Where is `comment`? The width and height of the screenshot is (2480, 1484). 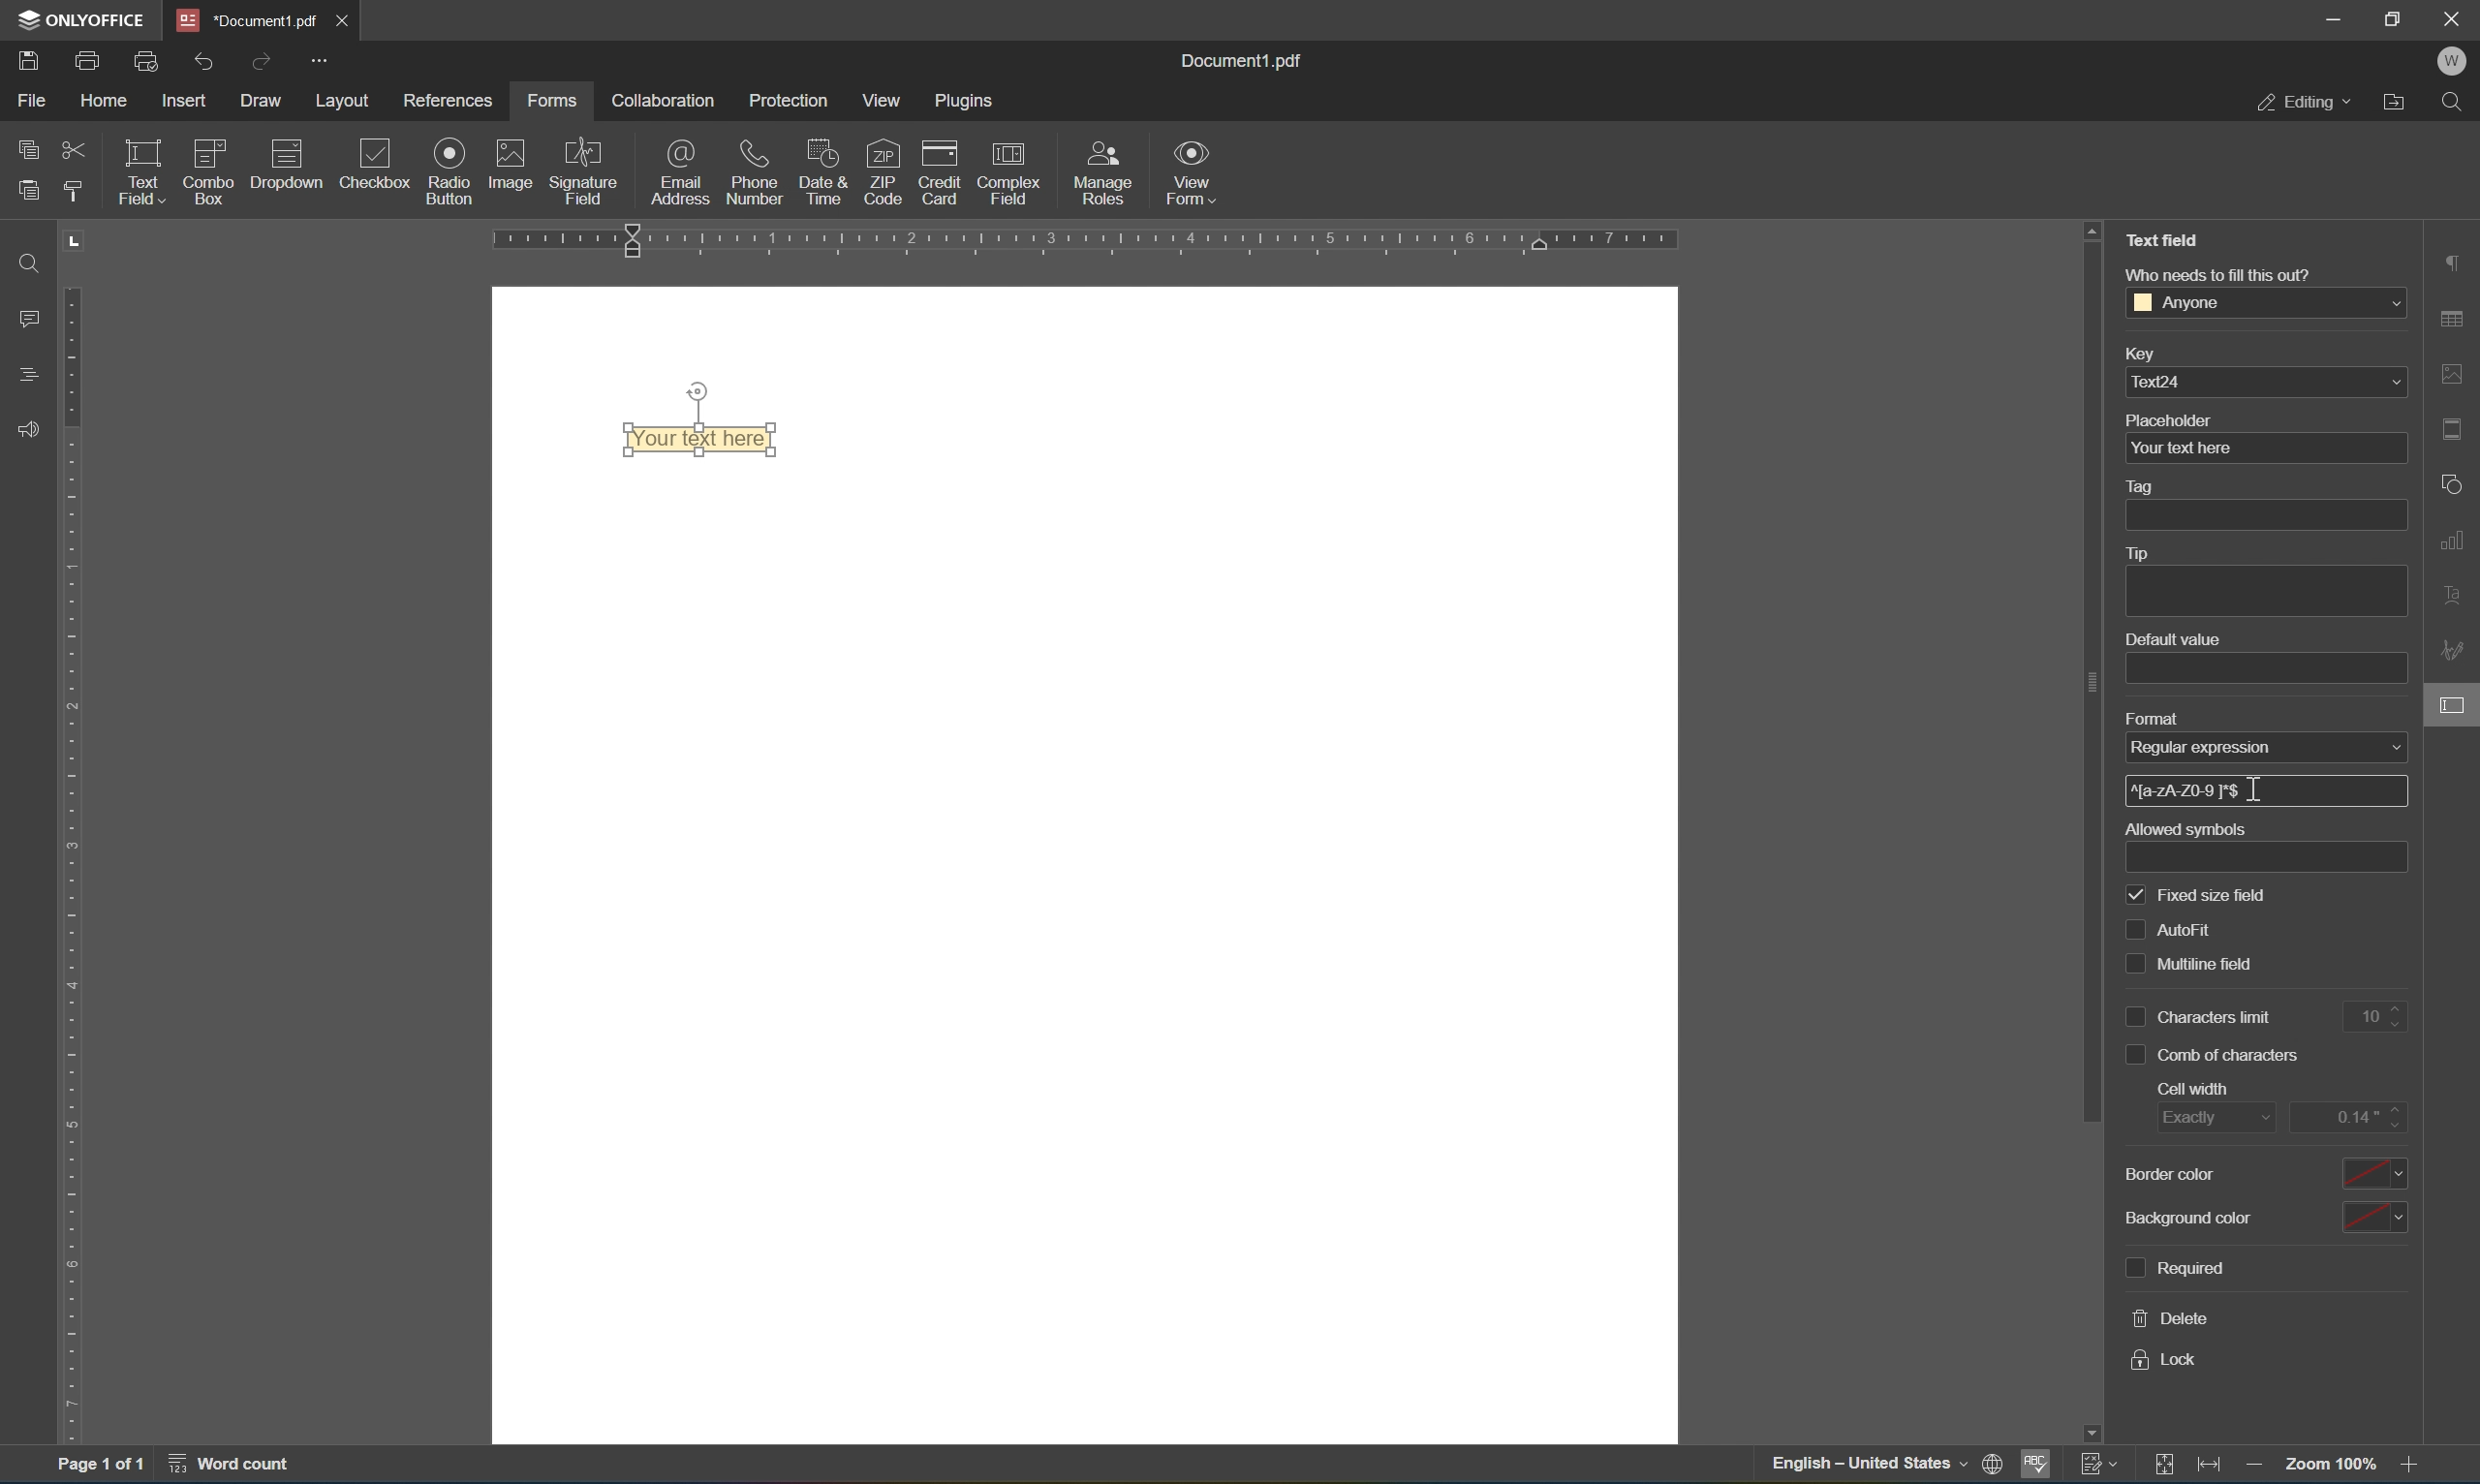
comment is located at coordinates (24, 318).